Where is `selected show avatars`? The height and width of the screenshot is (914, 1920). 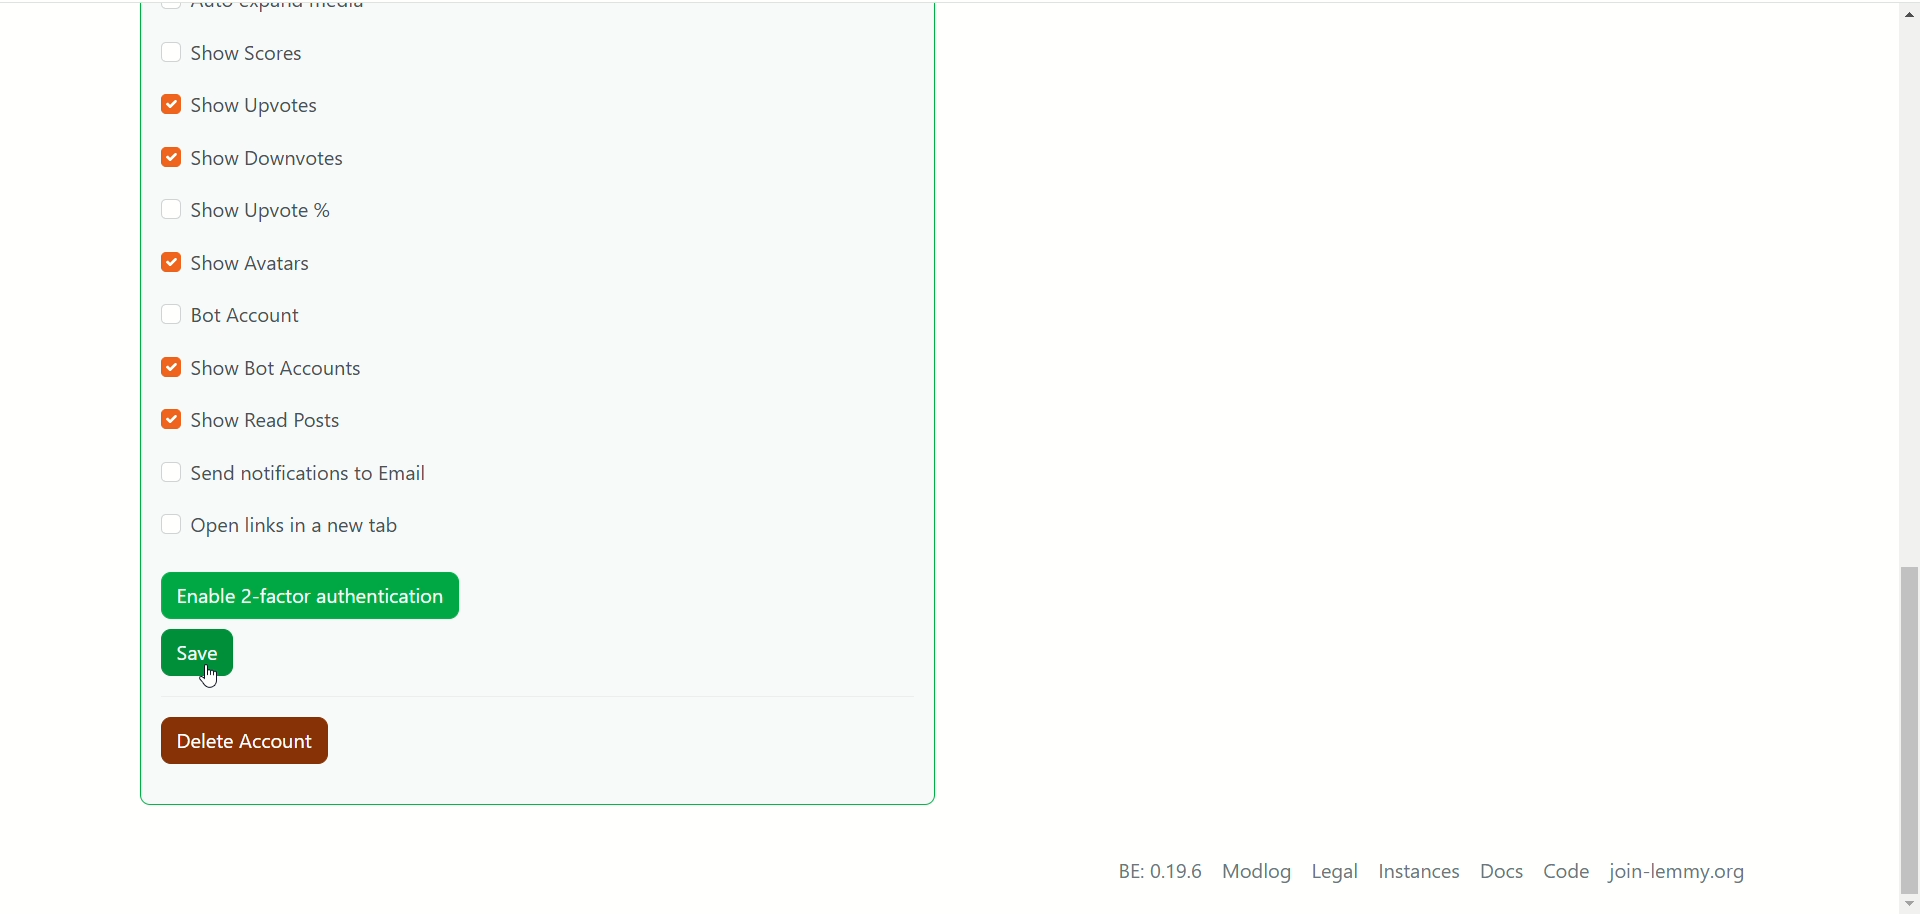
selected show avatars is located at coordinates (242, 262).